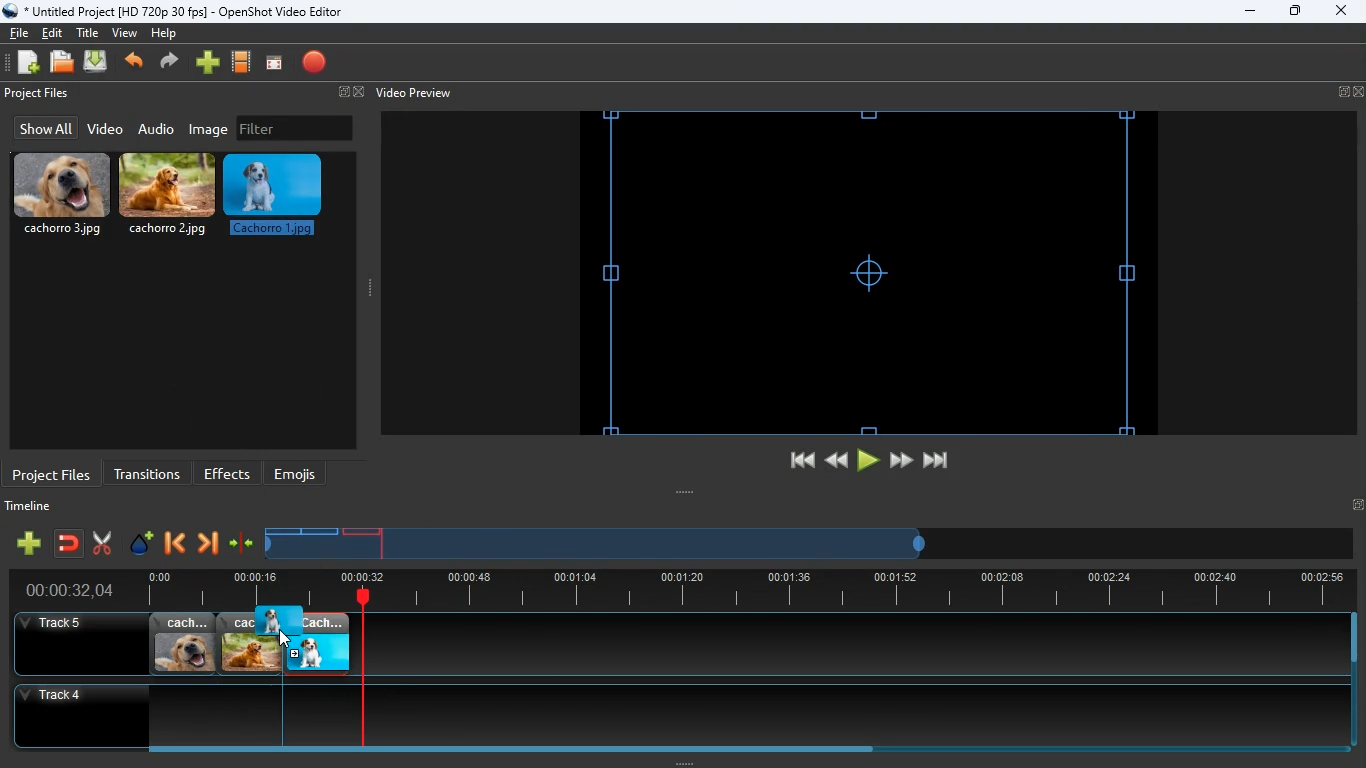  What do you see at coordinates (210, 129) in the screenshot?
I see `image` at bounding box center [210, 129].